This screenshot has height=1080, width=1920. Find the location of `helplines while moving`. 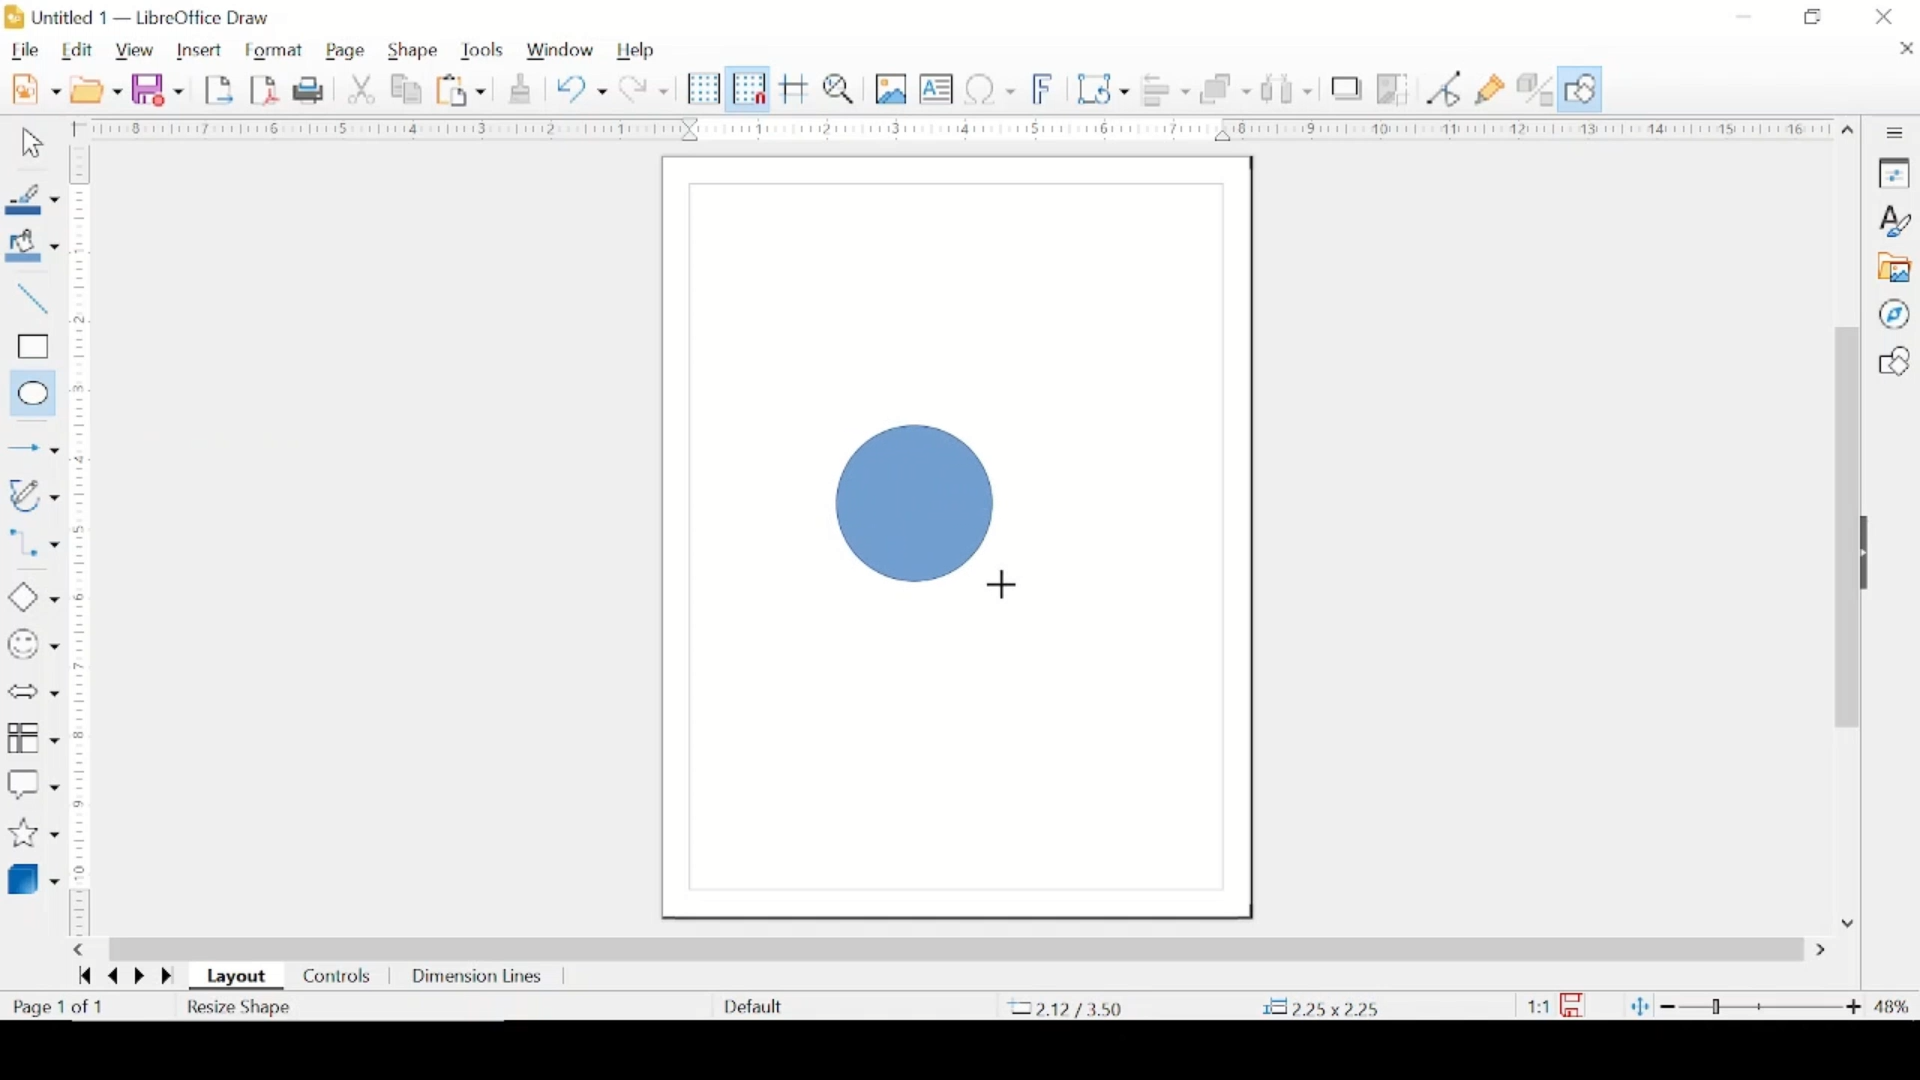

helplines while moving is located at coordinates (795, 89).